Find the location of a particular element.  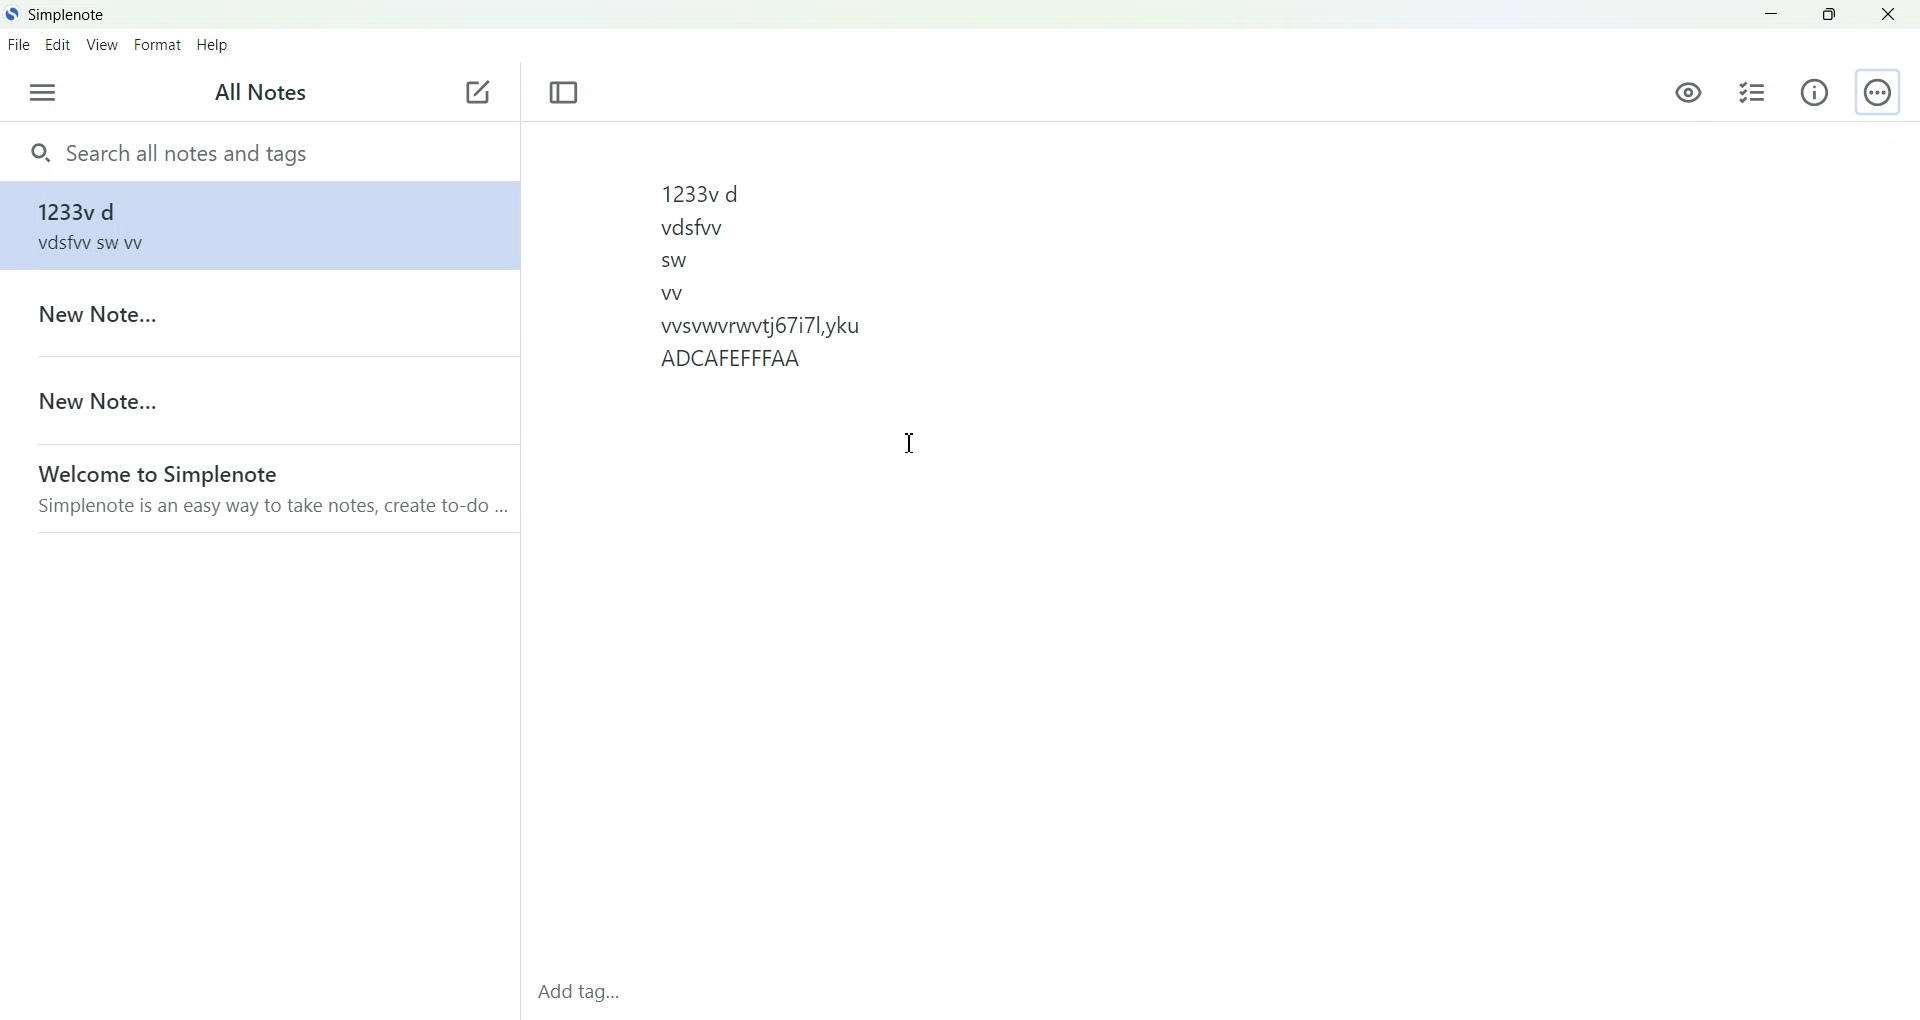

1233 d sw W wewwwwwt6771 yku ADCAFEFFFAA is located at coordinates (1218, 554).